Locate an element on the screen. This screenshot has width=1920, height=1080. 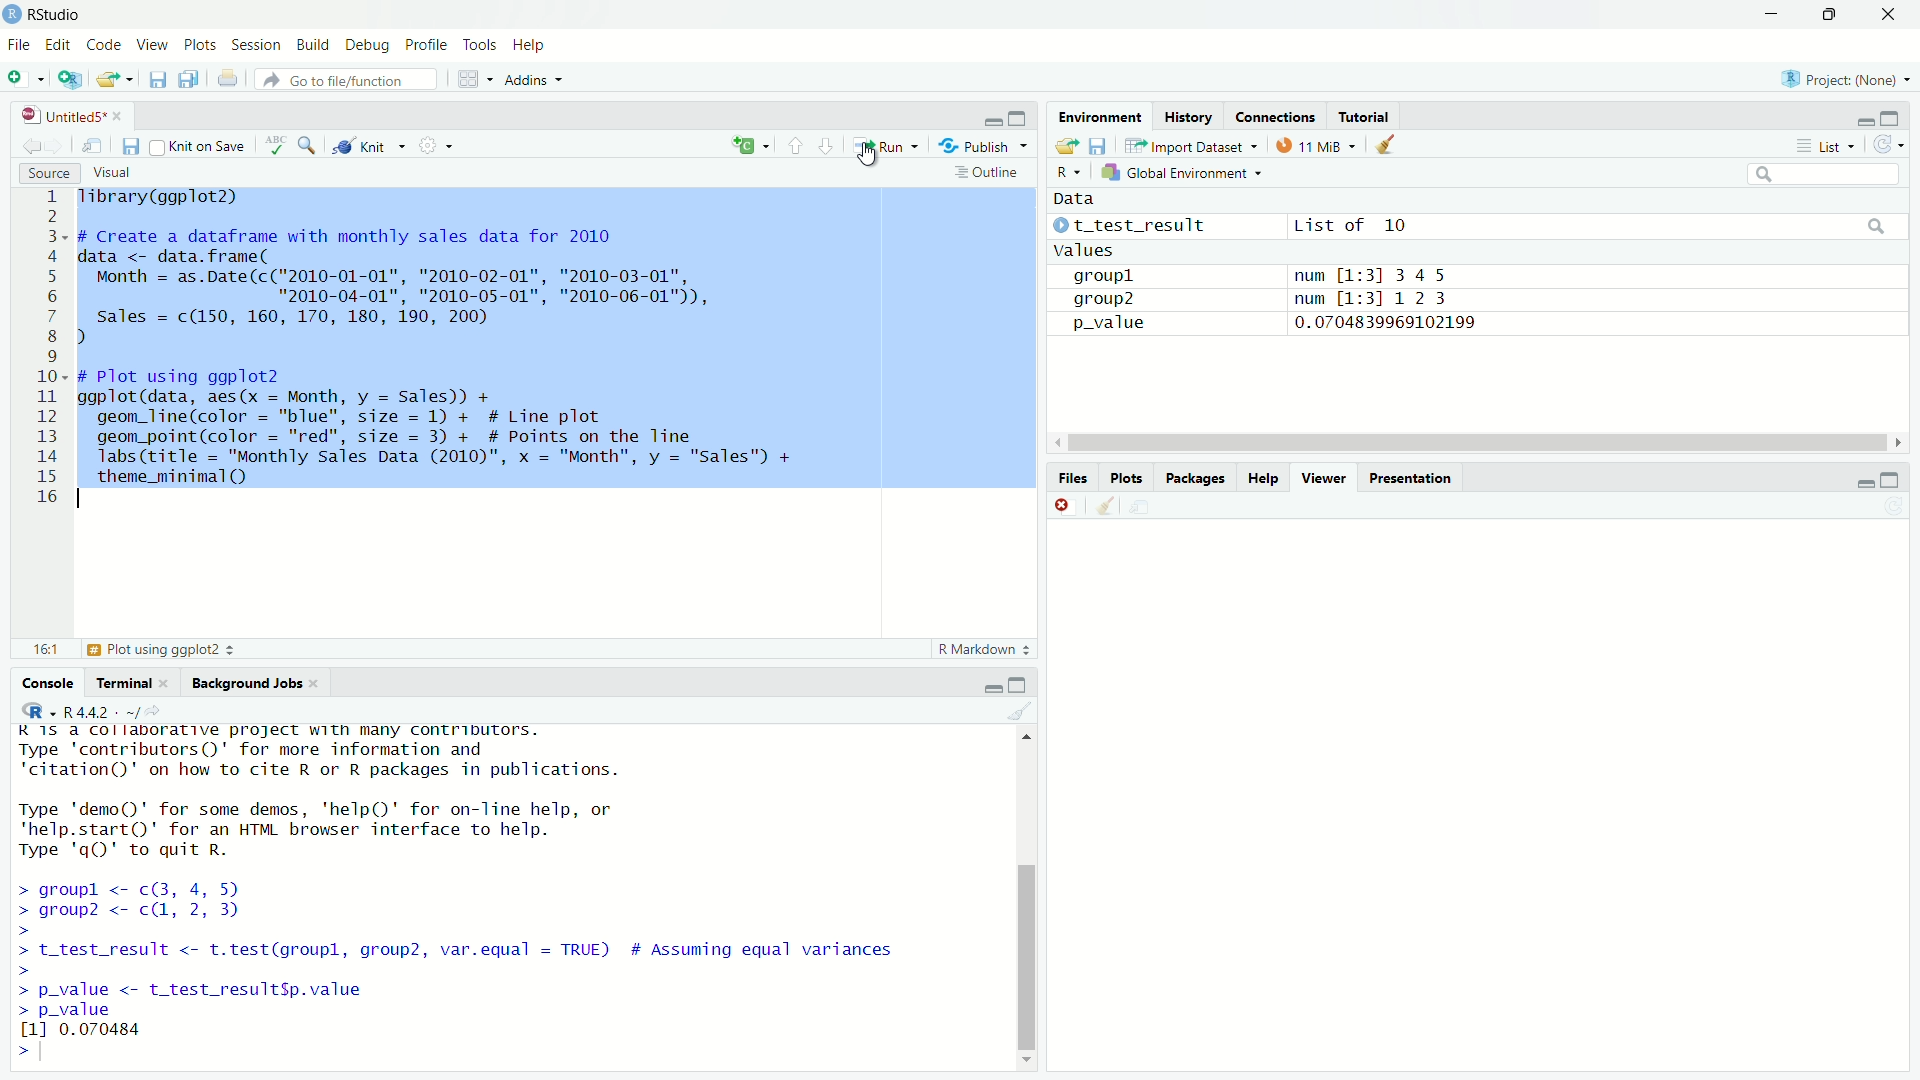
refresh the workspace is located at coordinates (1889, 147).